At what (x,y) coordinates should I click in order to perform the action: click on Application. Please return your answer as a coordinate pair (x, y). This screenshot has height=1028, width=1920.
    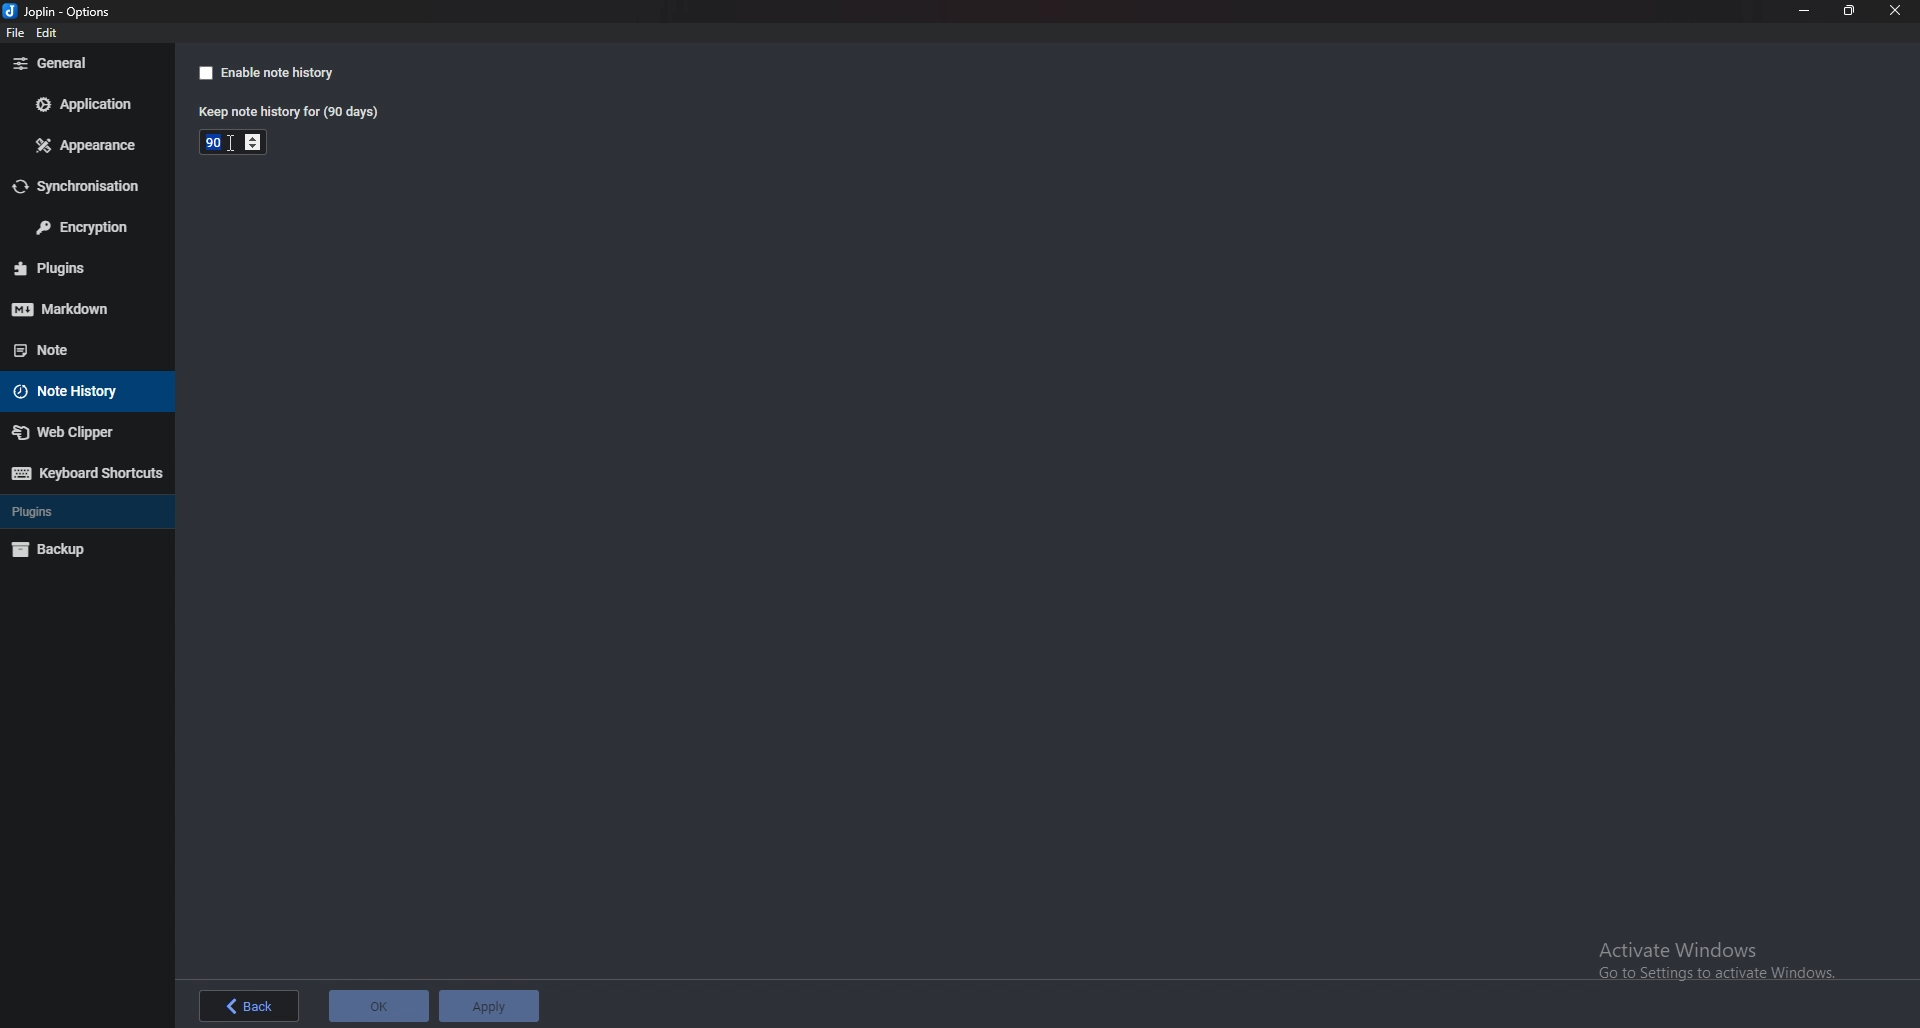
    Looking at the image, I should click on (85, 103).